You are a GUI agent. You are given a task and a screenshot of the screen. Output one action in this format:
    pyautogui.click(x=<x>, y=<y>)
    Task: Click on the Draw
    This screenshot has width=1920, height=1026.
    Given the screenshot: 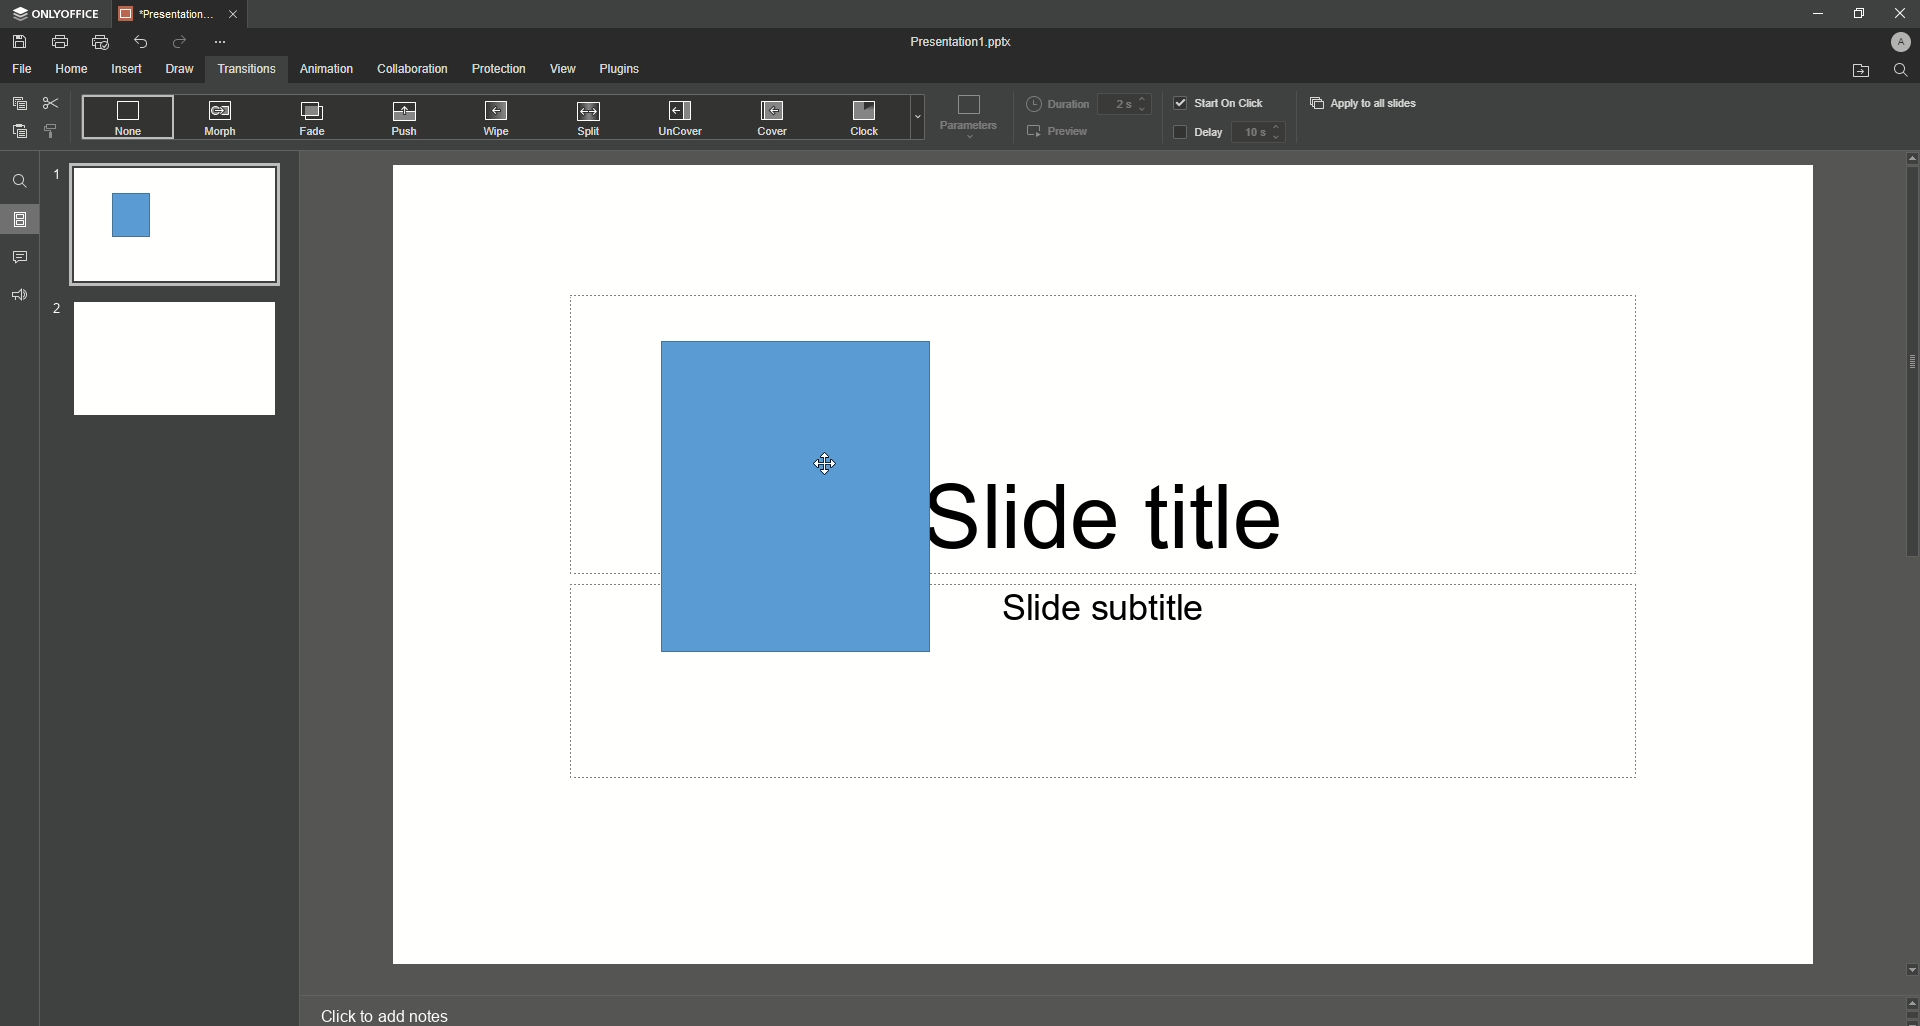 What is the action you would take?
    pyautogui.click(x=178, y=69)
    